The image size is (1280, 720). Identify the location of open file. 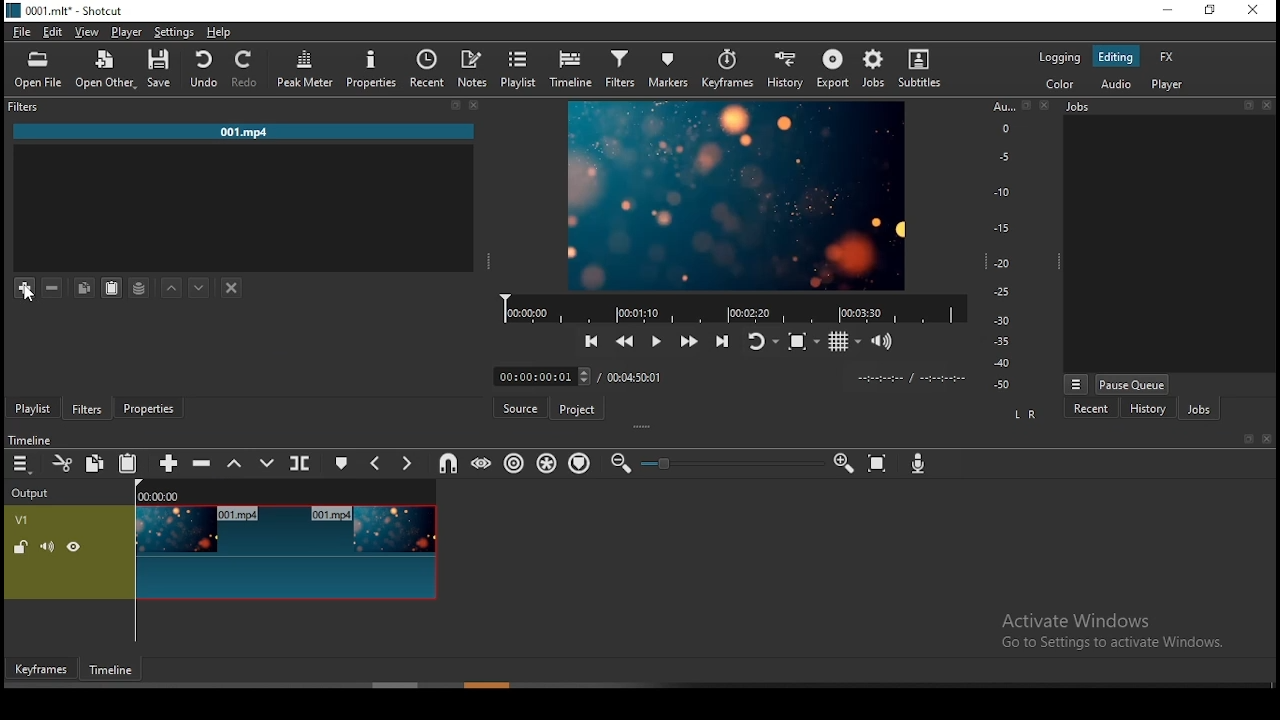
(40, 70).